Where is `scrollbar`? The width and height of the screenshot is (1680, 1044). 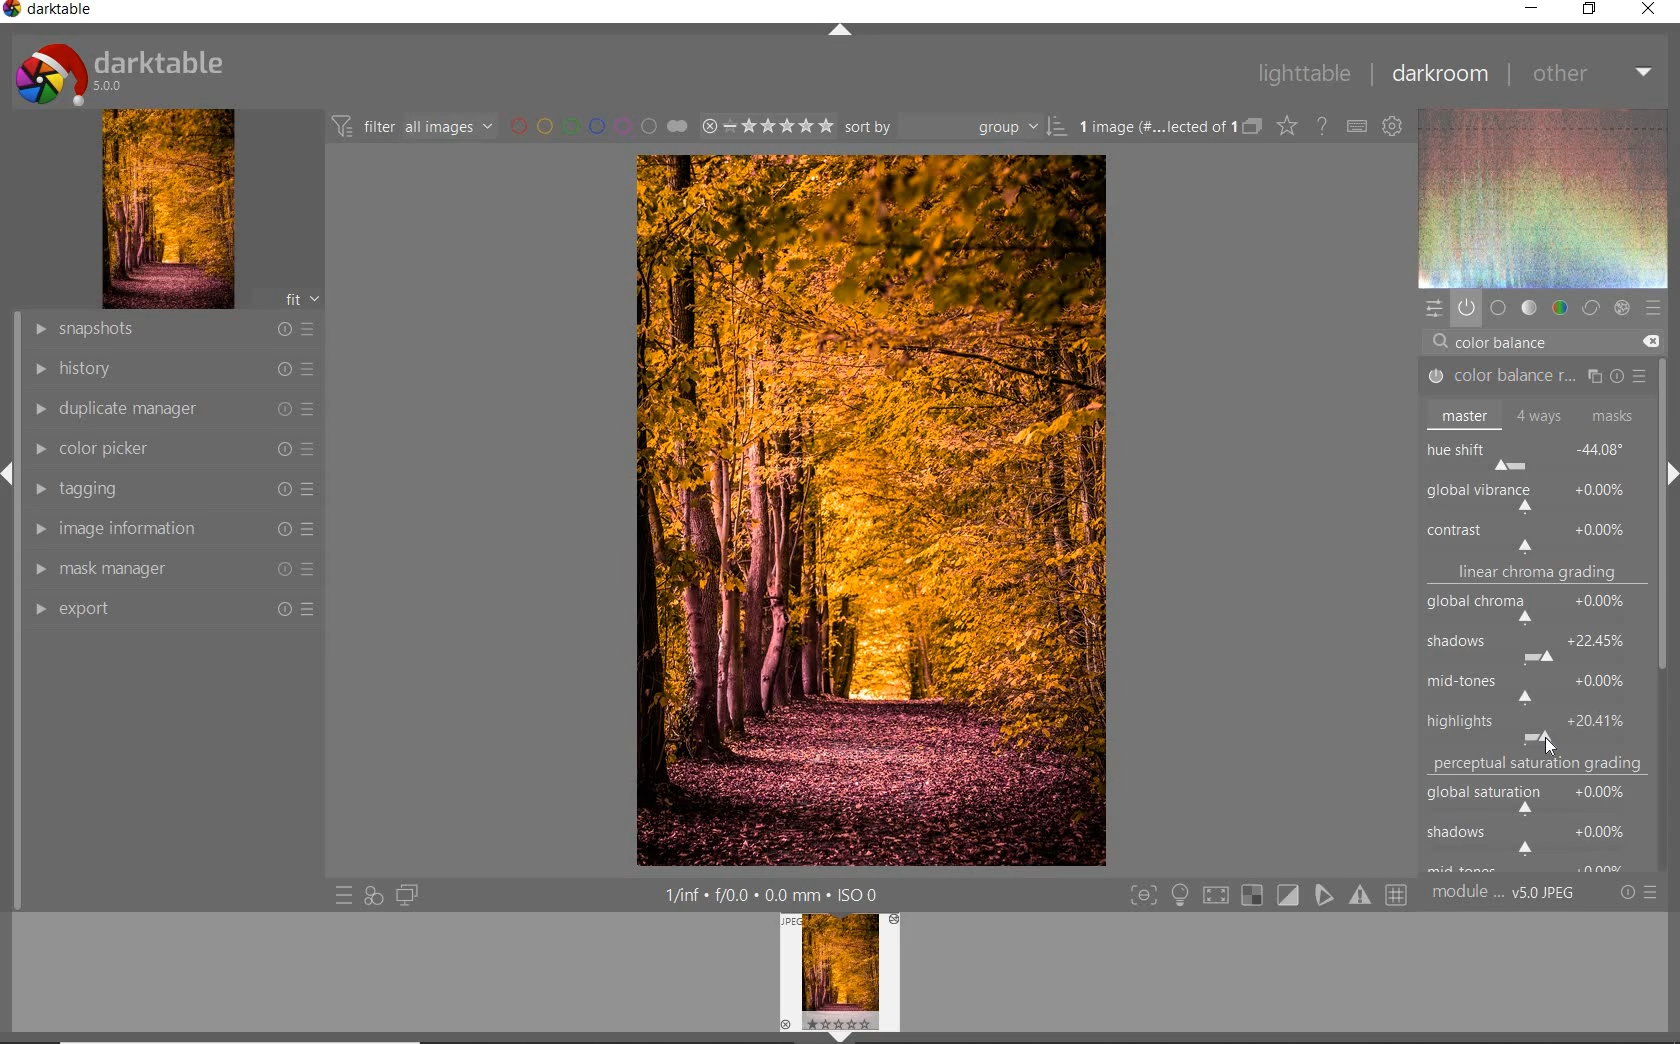 scrollbar is located at coordinates (1664, 397).